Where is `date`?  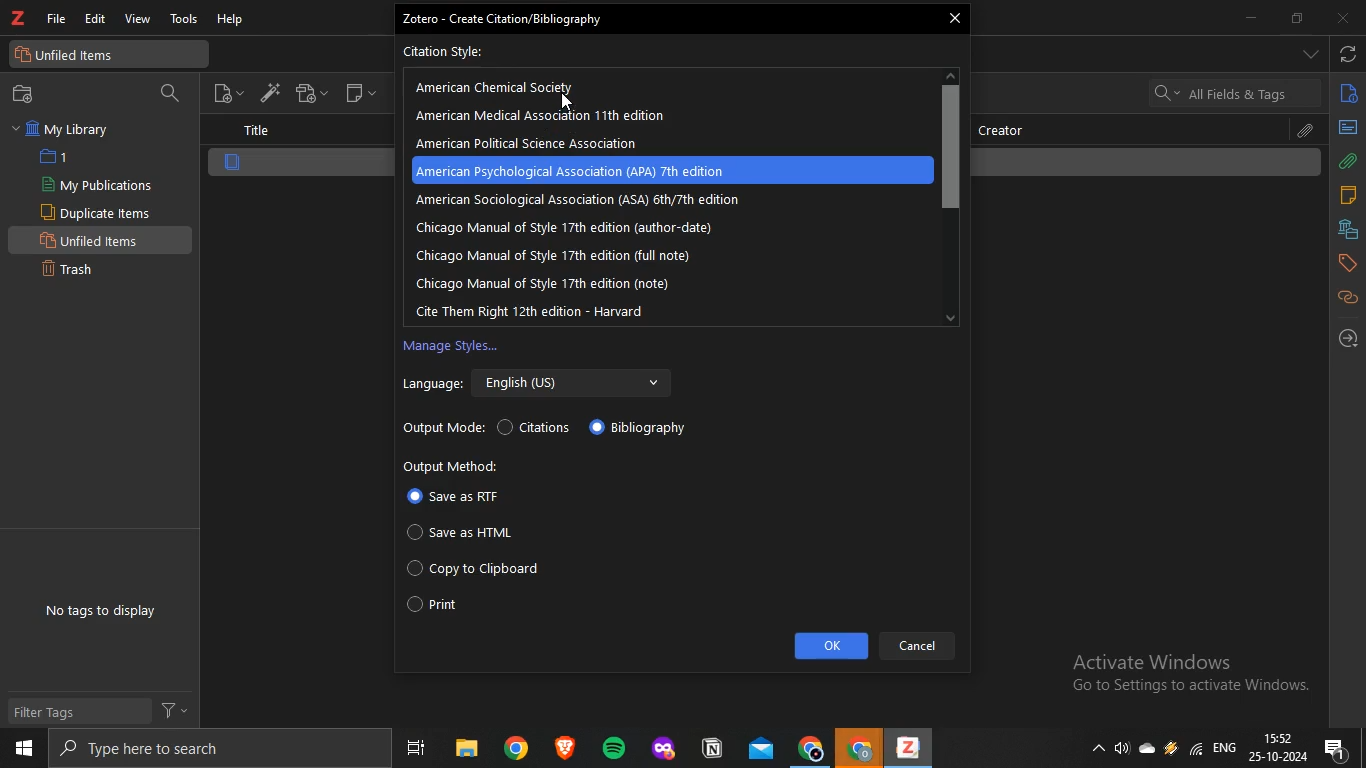
date is located at coordinates (1279, 757).